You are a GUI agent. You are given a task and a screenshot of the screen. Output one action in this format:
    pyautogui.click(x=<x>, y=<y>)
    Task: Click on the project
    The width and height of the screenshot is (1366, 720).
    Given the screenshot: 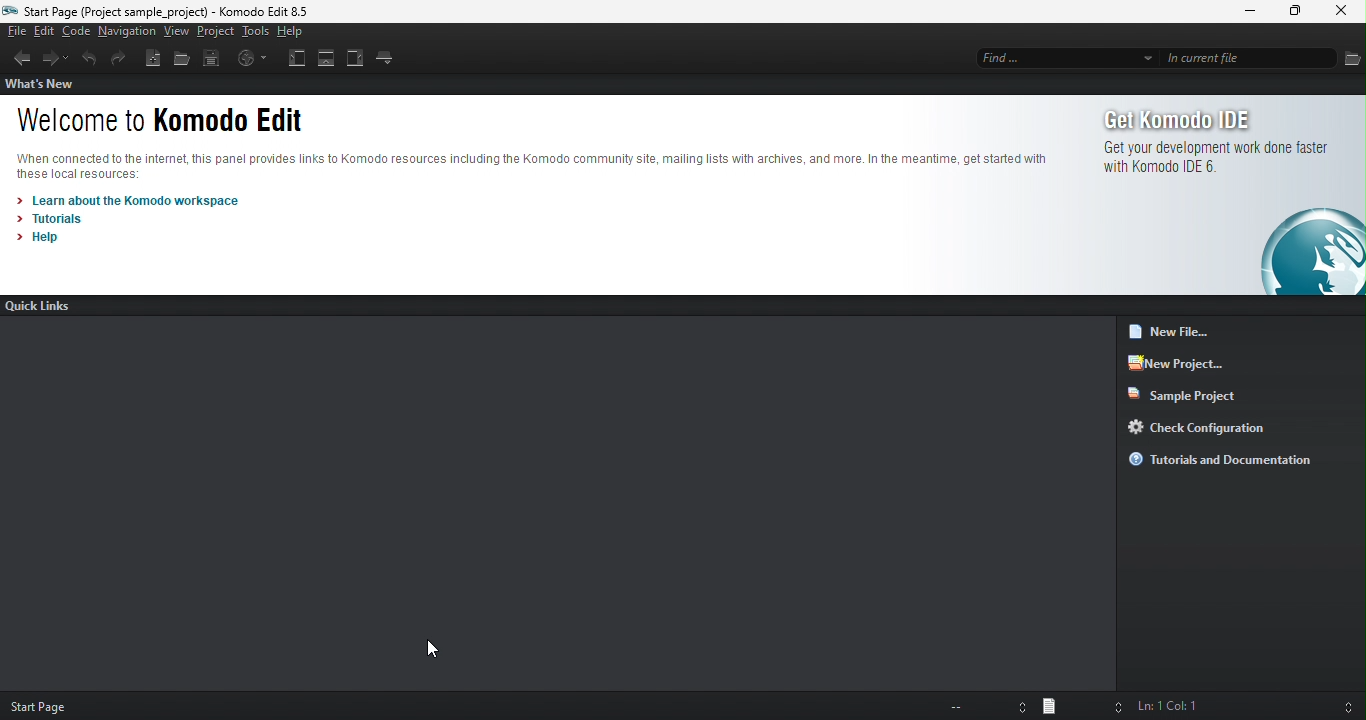 What is the action you would take?
    pyautogui.click(x=216, y=30)
    